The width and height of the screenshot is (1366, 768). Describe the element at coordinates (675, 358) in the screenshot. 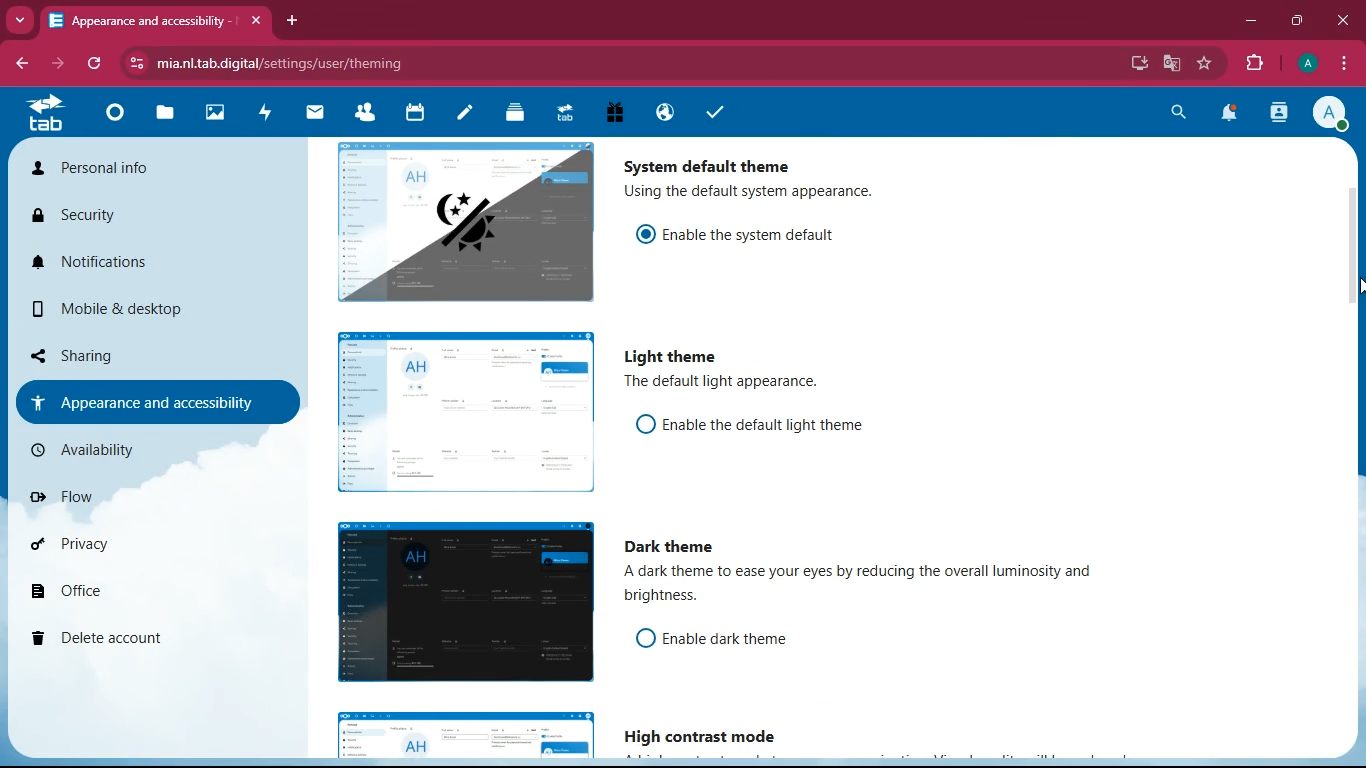

I see `light theme` at that location.